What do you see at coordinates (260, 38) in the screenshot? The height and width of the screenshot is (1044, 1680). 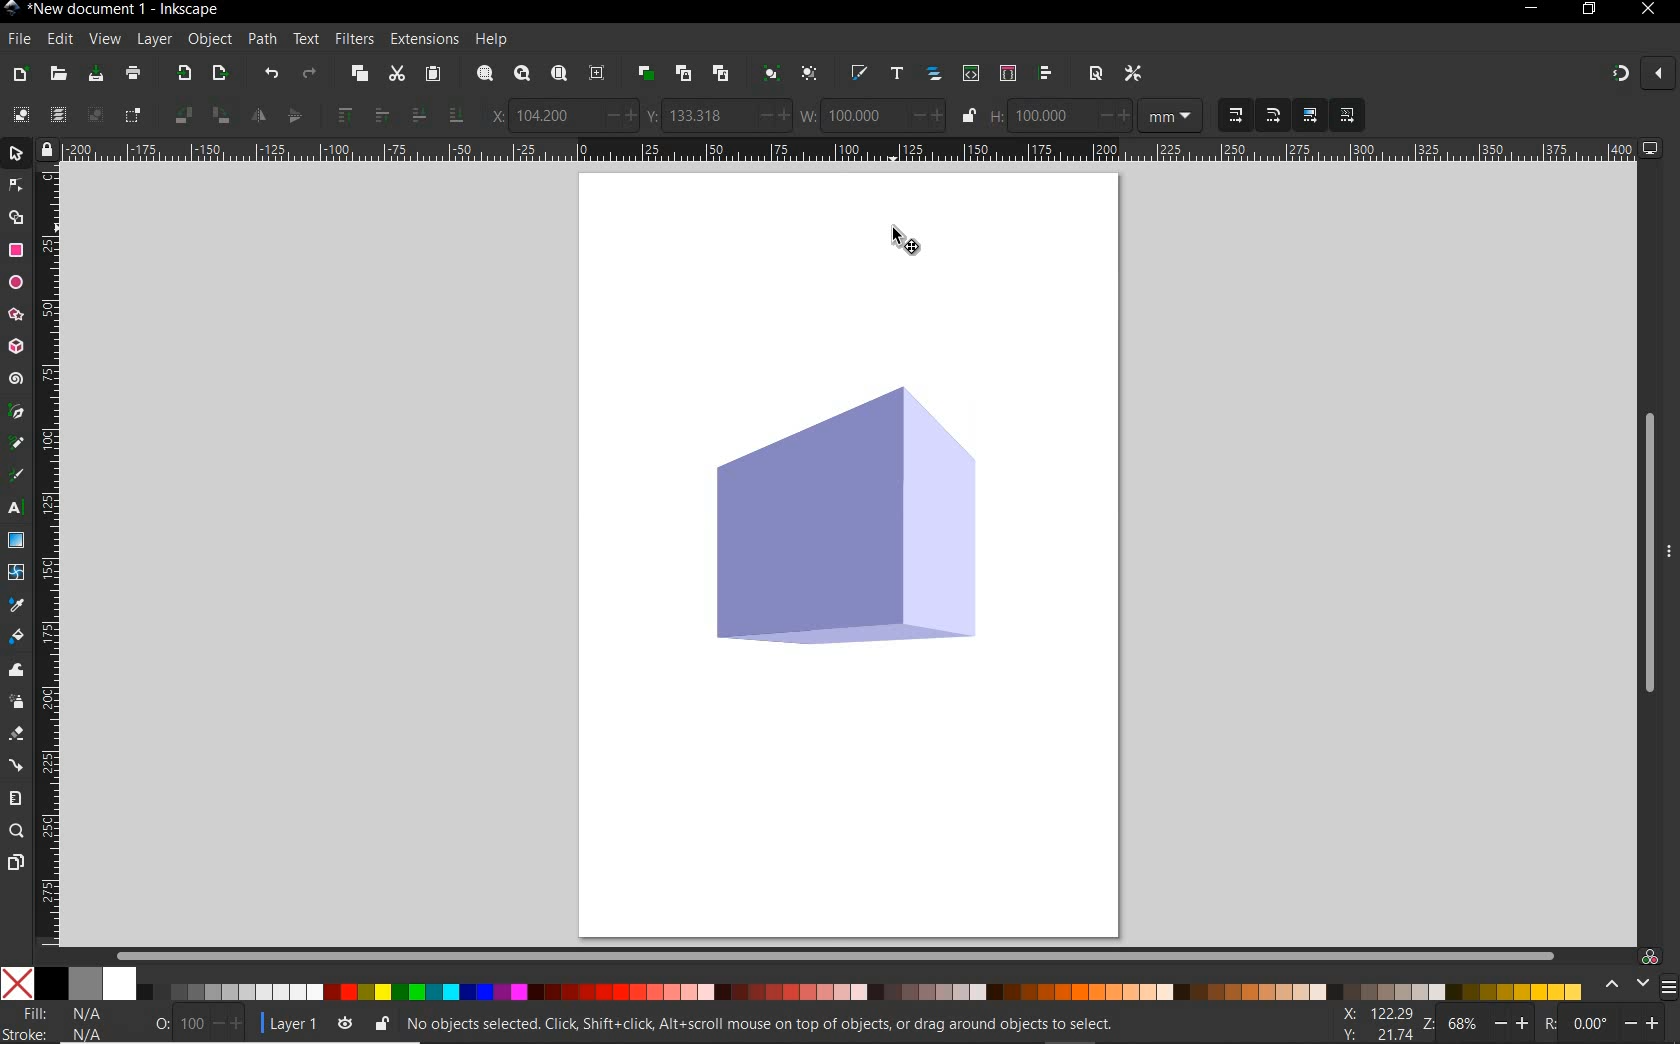 I see `path` at bounding box center [260, 38].